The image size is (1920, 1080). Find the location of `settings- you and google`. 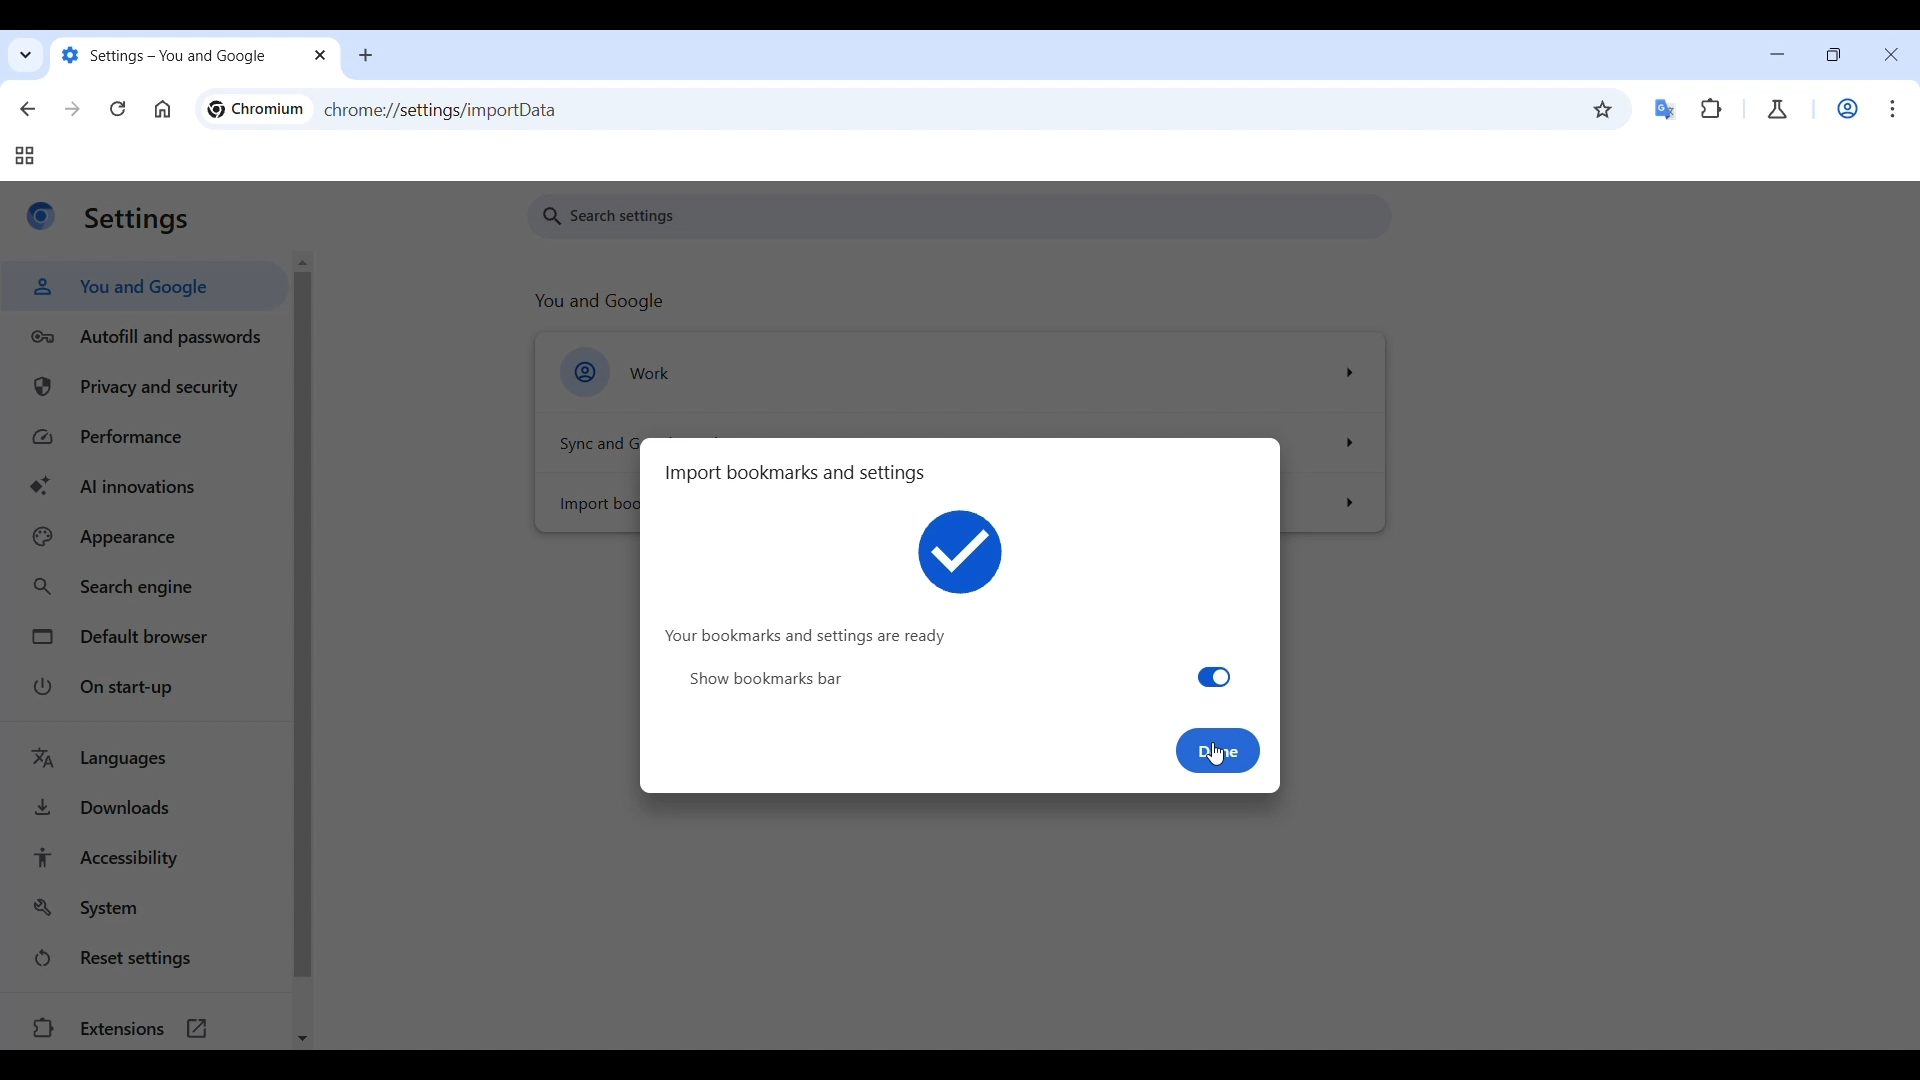

settings- you and google is located at coordinates (196, 56).